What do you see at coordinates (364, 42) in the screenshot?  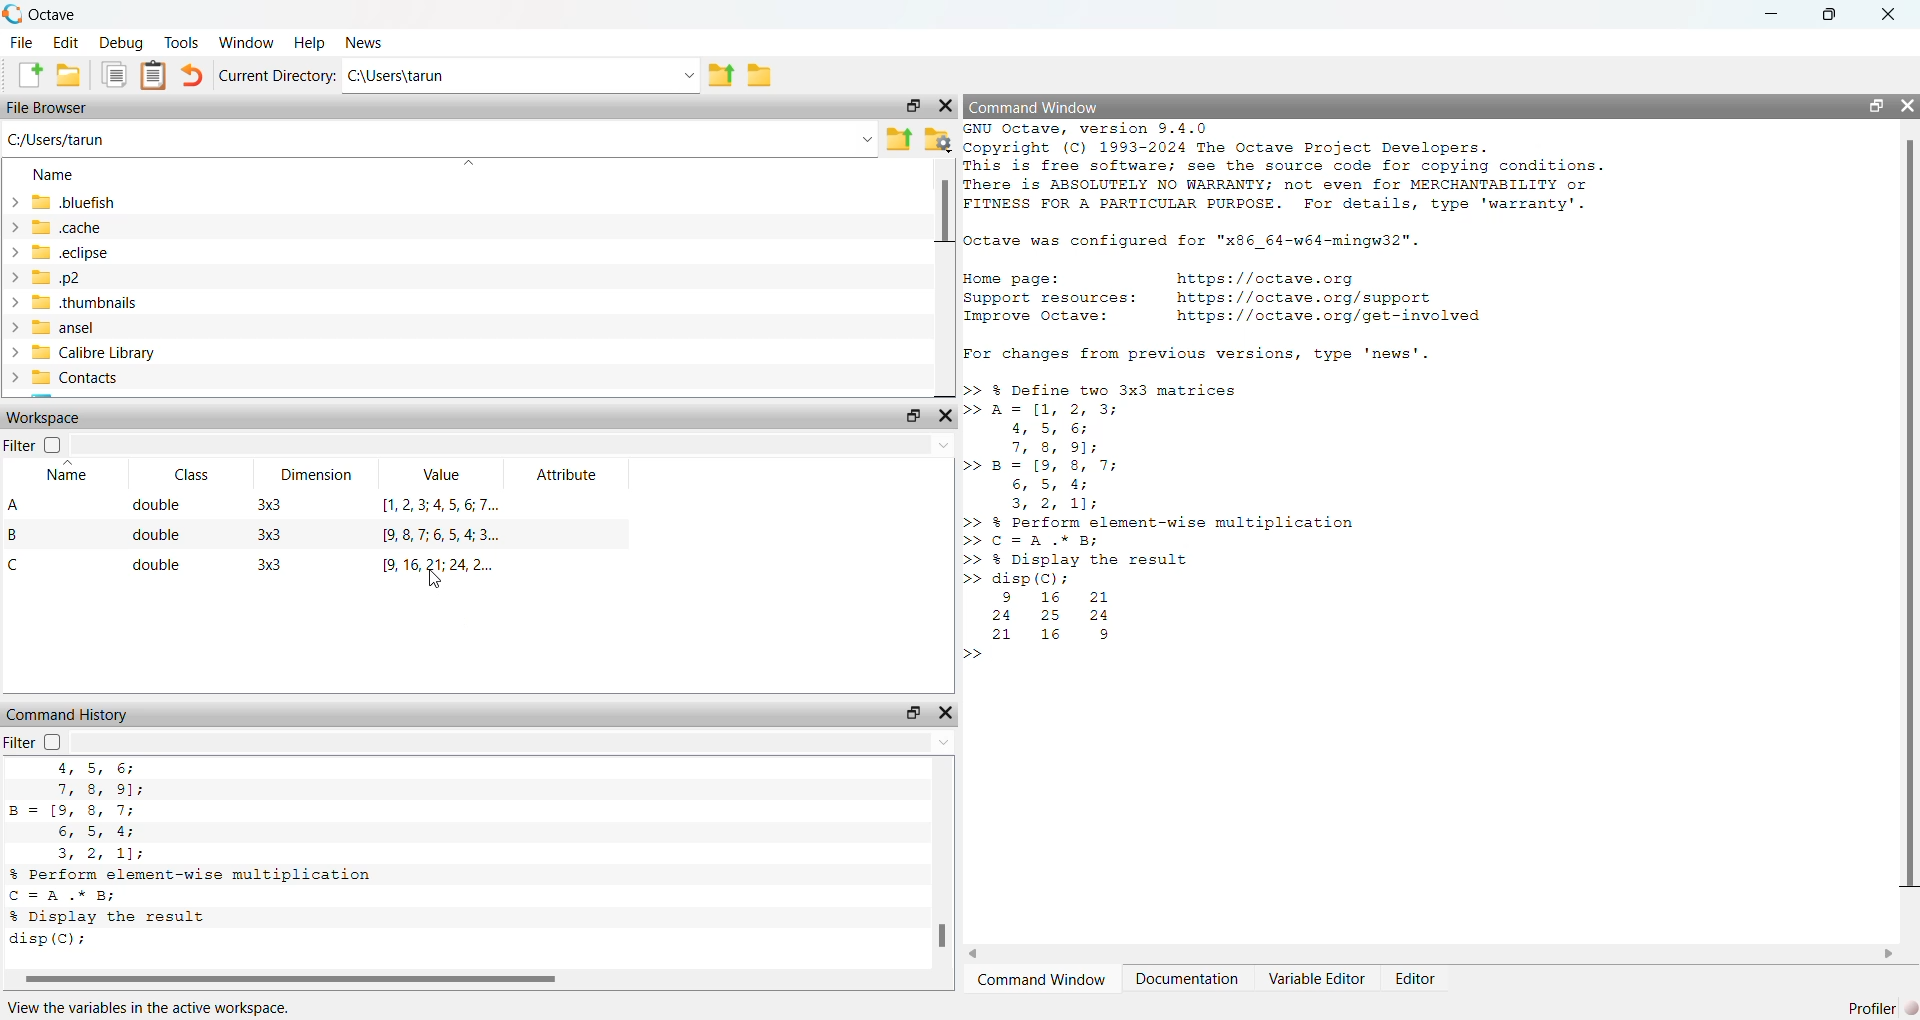 I see `News` at bounding box center [364, 42].